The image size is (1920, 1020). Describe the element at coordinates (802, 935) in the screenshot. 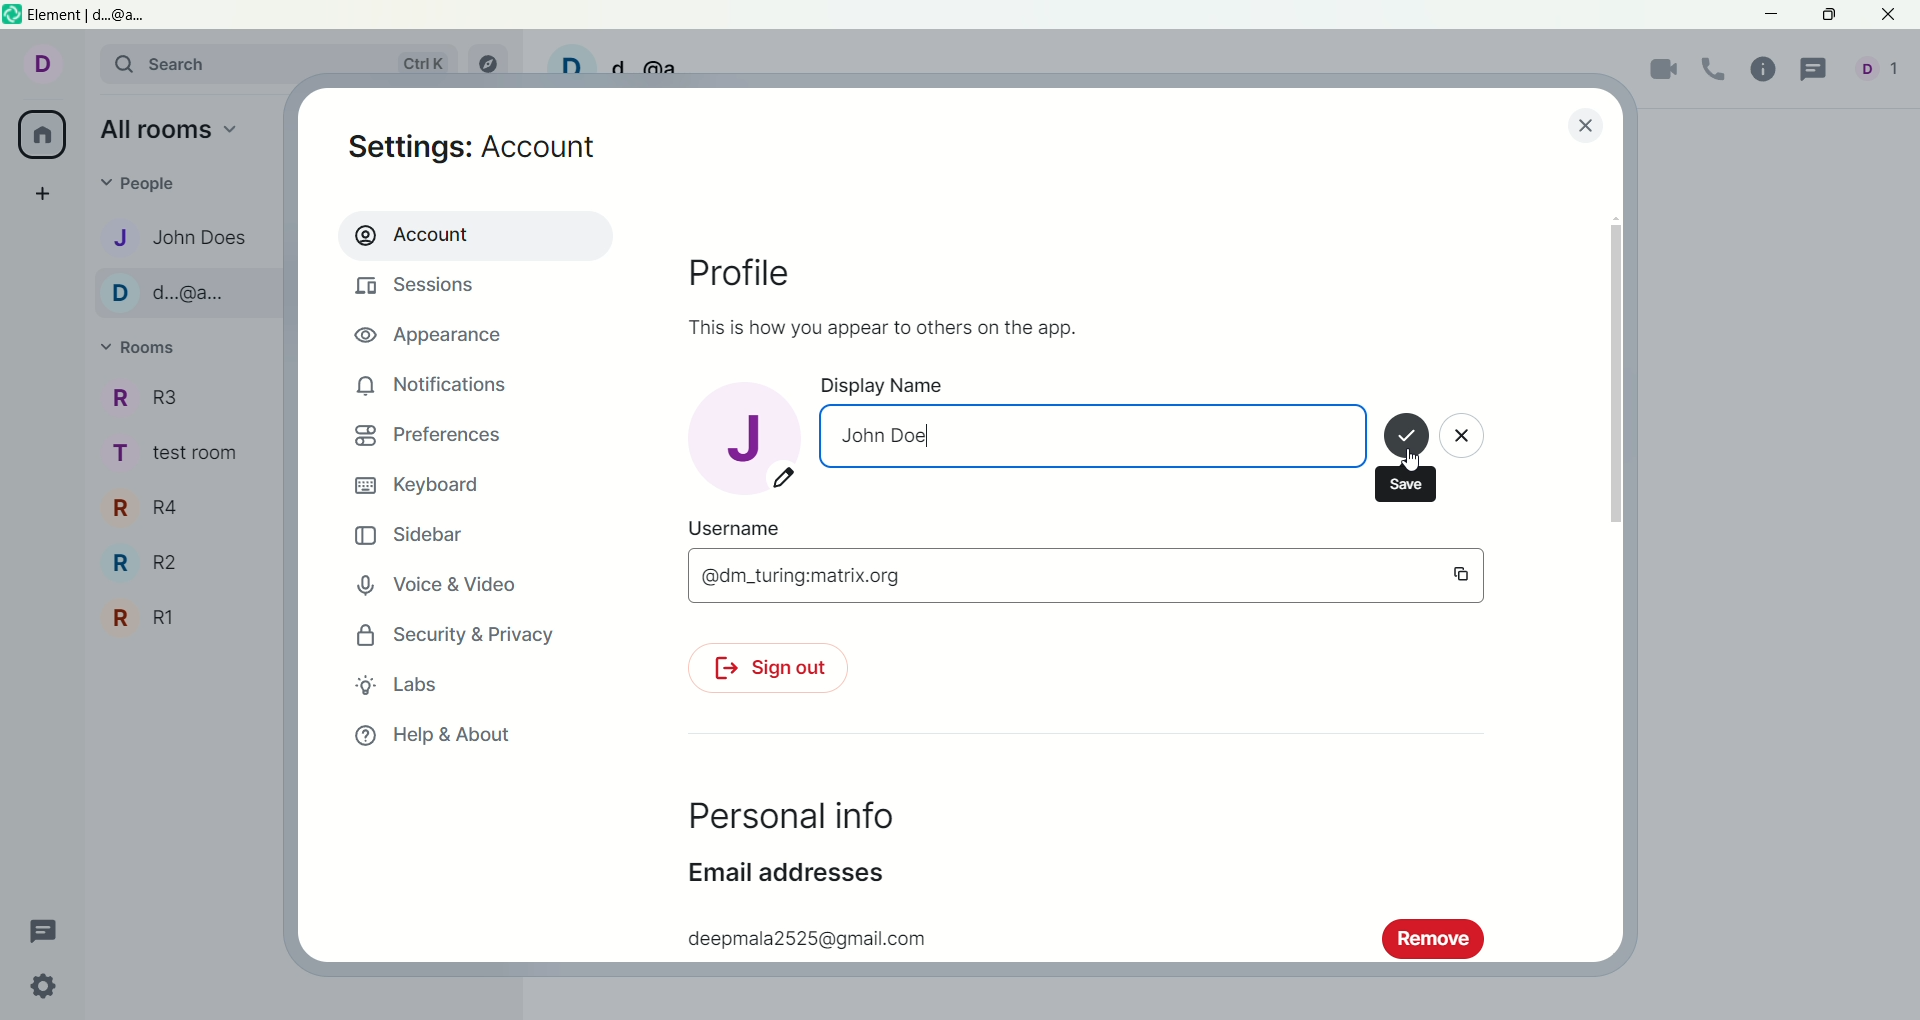

I see `deepmala2525@gmail.com` at that location.